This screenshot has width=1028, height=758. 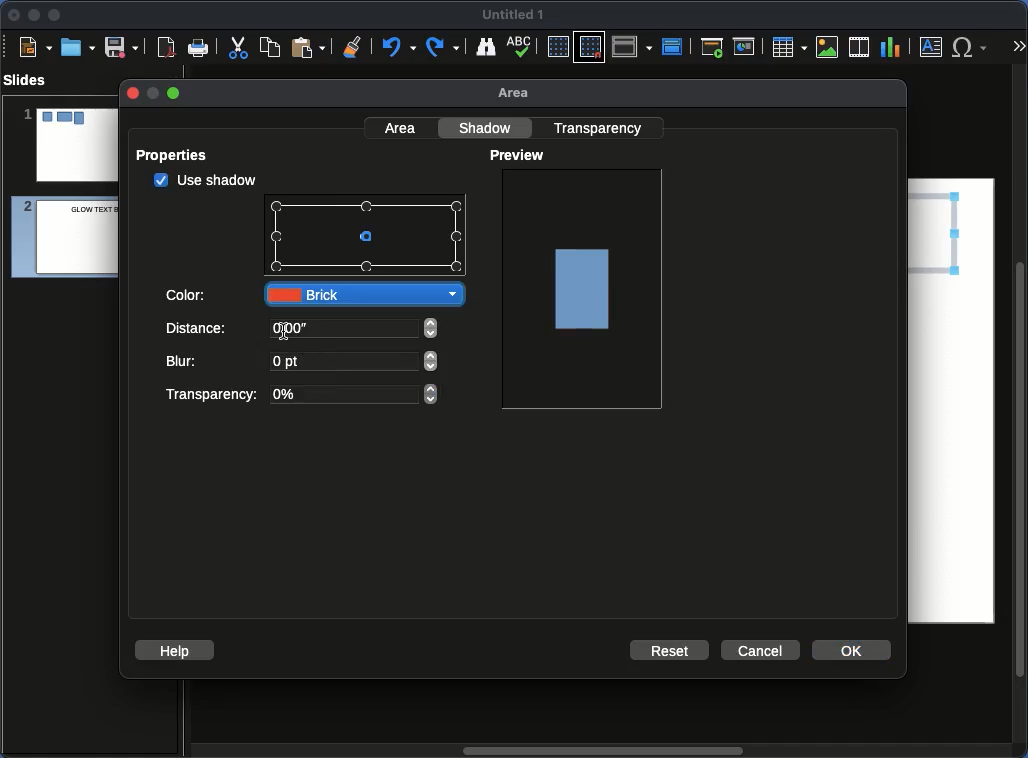 I want to click on More, so click(x=1018, y=48).